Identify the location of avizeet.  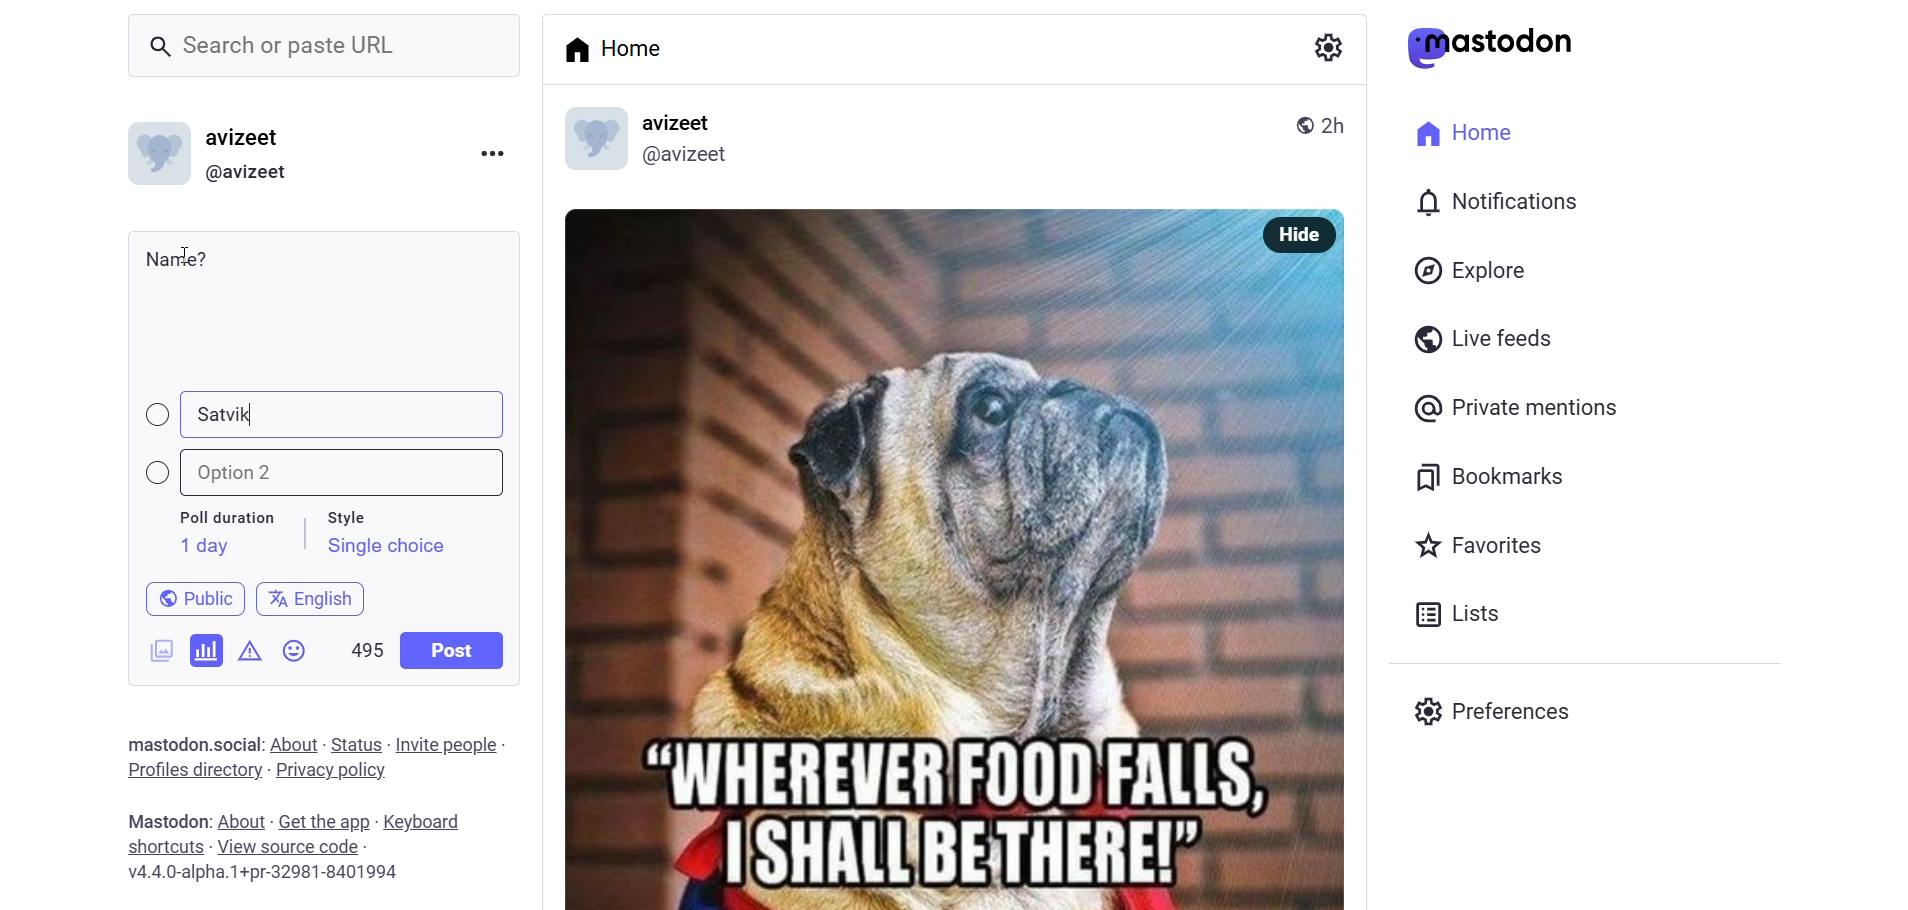
(248, 140).